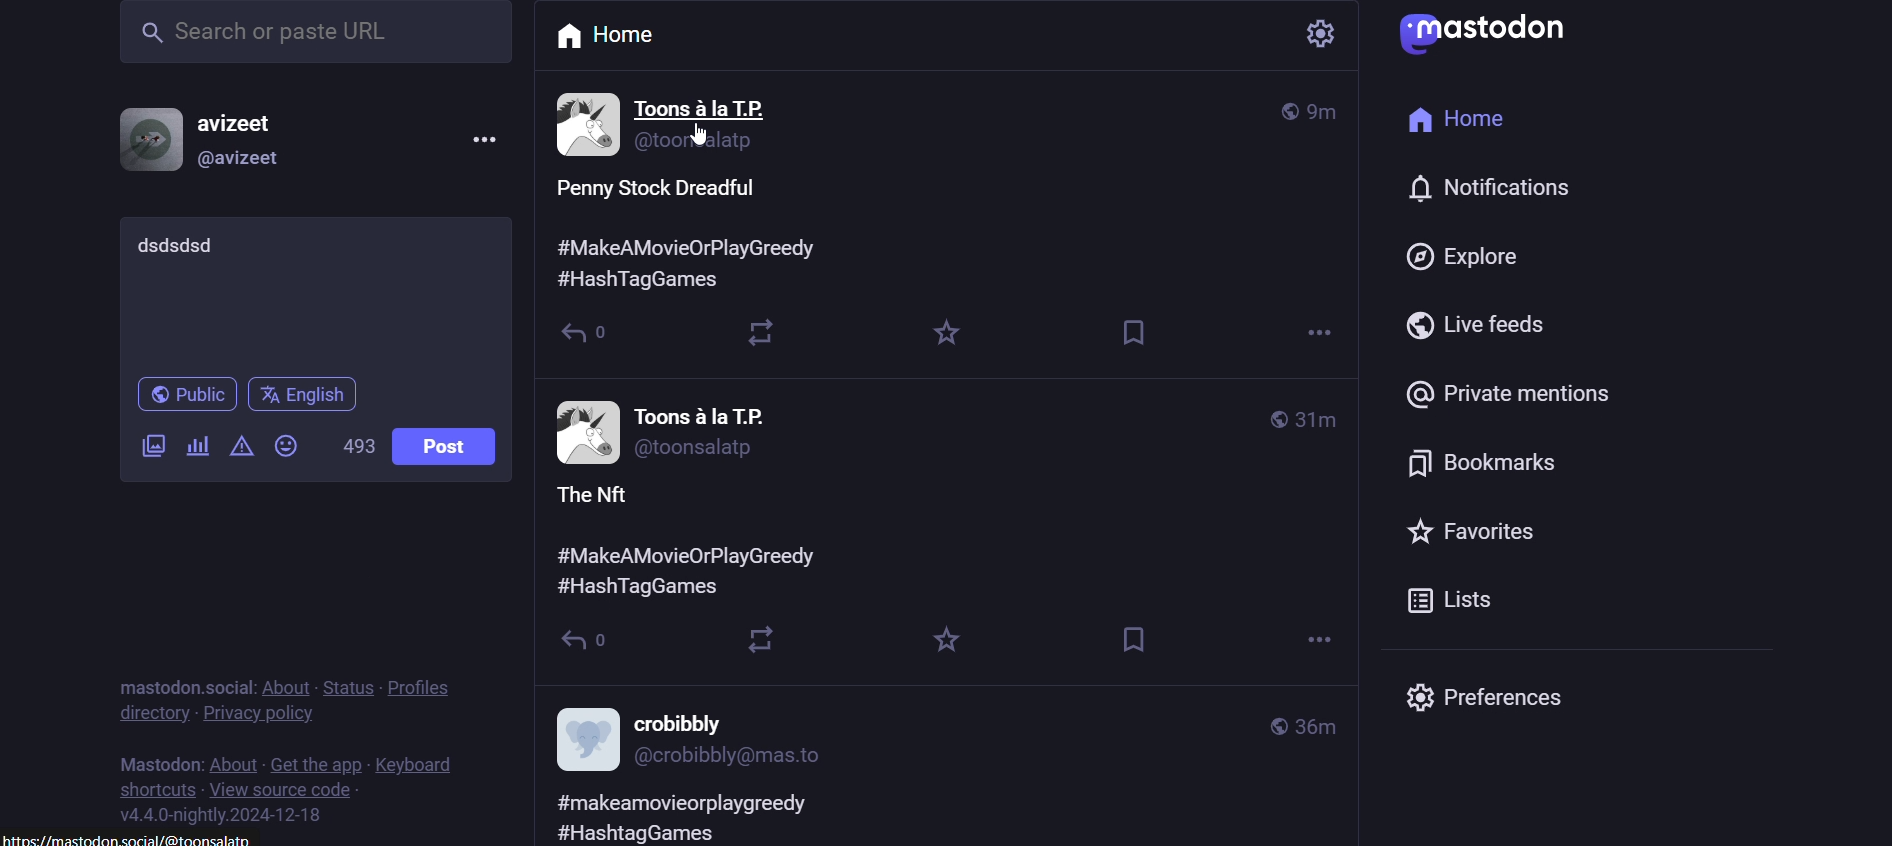 This screenshot has height=846, width=1892. What do you see at coordinates (1320, 331) in the screenshot?
I see `more` at bounding box center [1320, 331].